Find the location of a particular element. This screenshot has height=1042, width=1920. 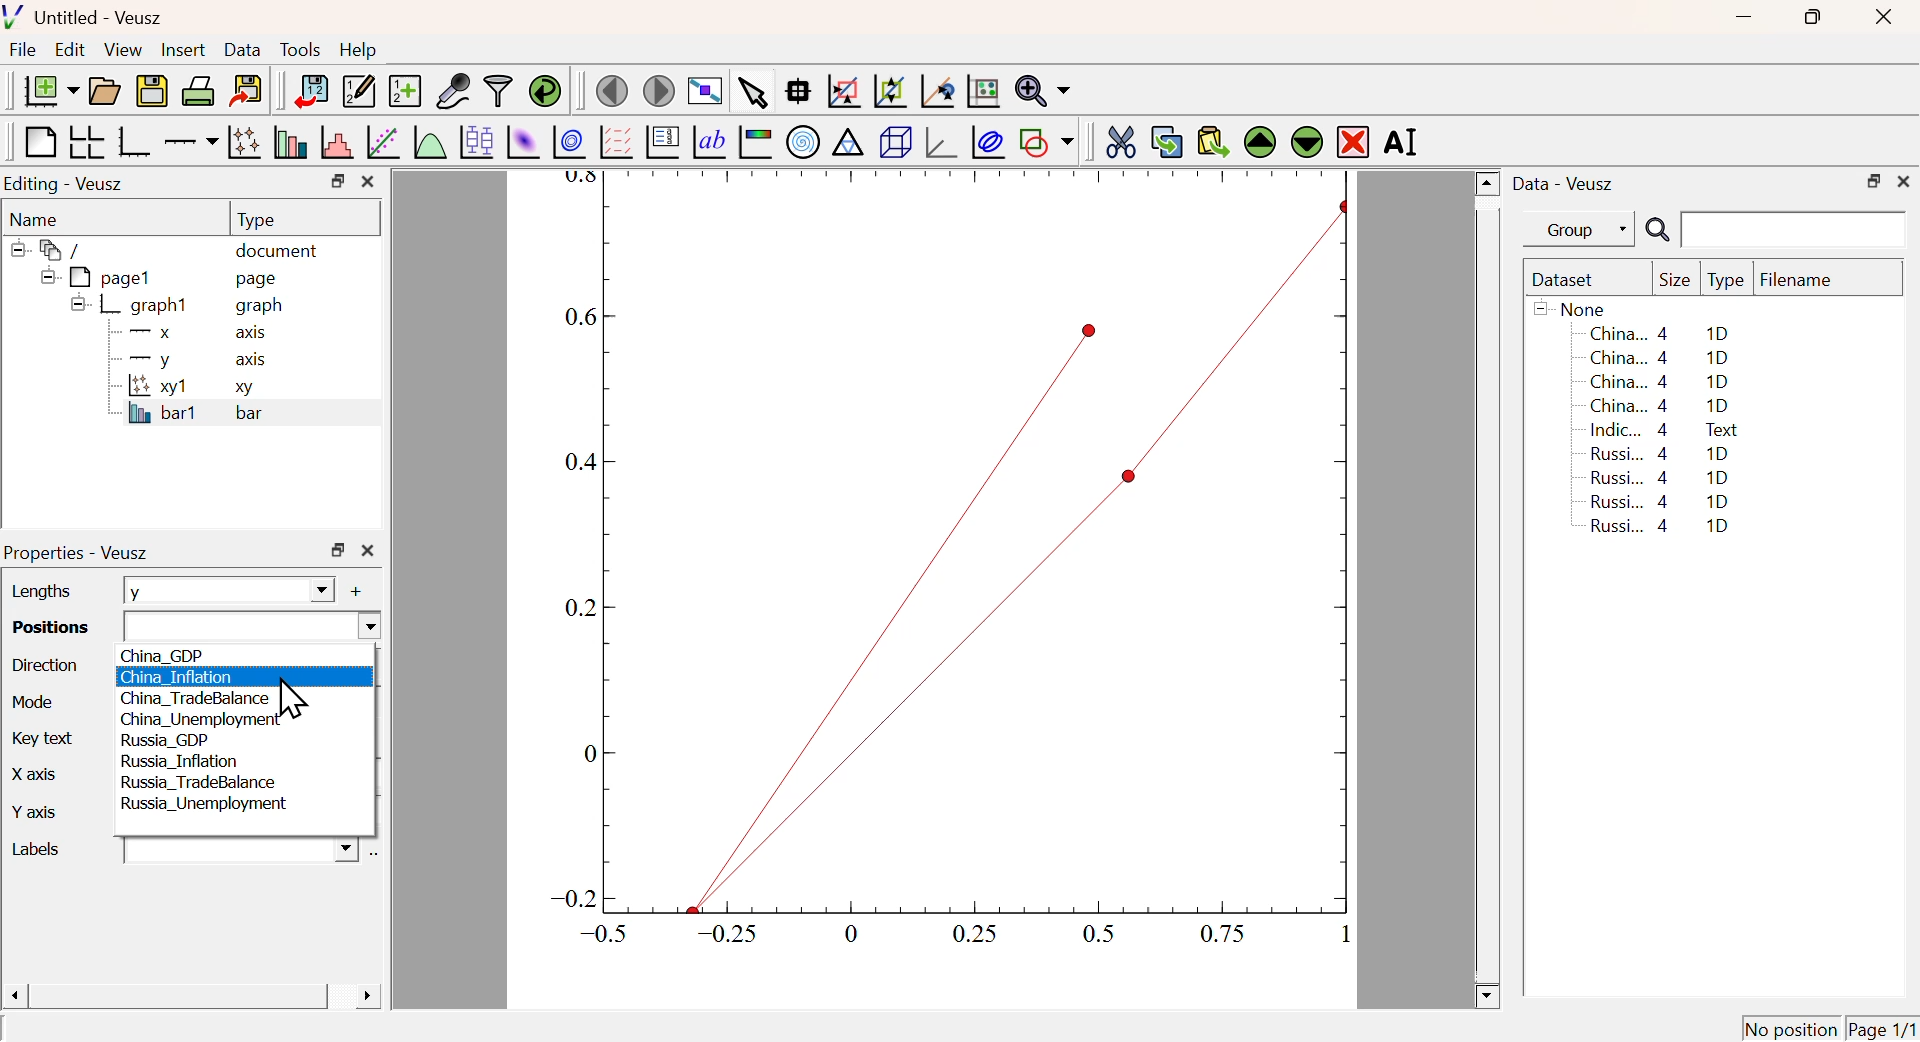

Move Up is located at coordinates (1262, 143).